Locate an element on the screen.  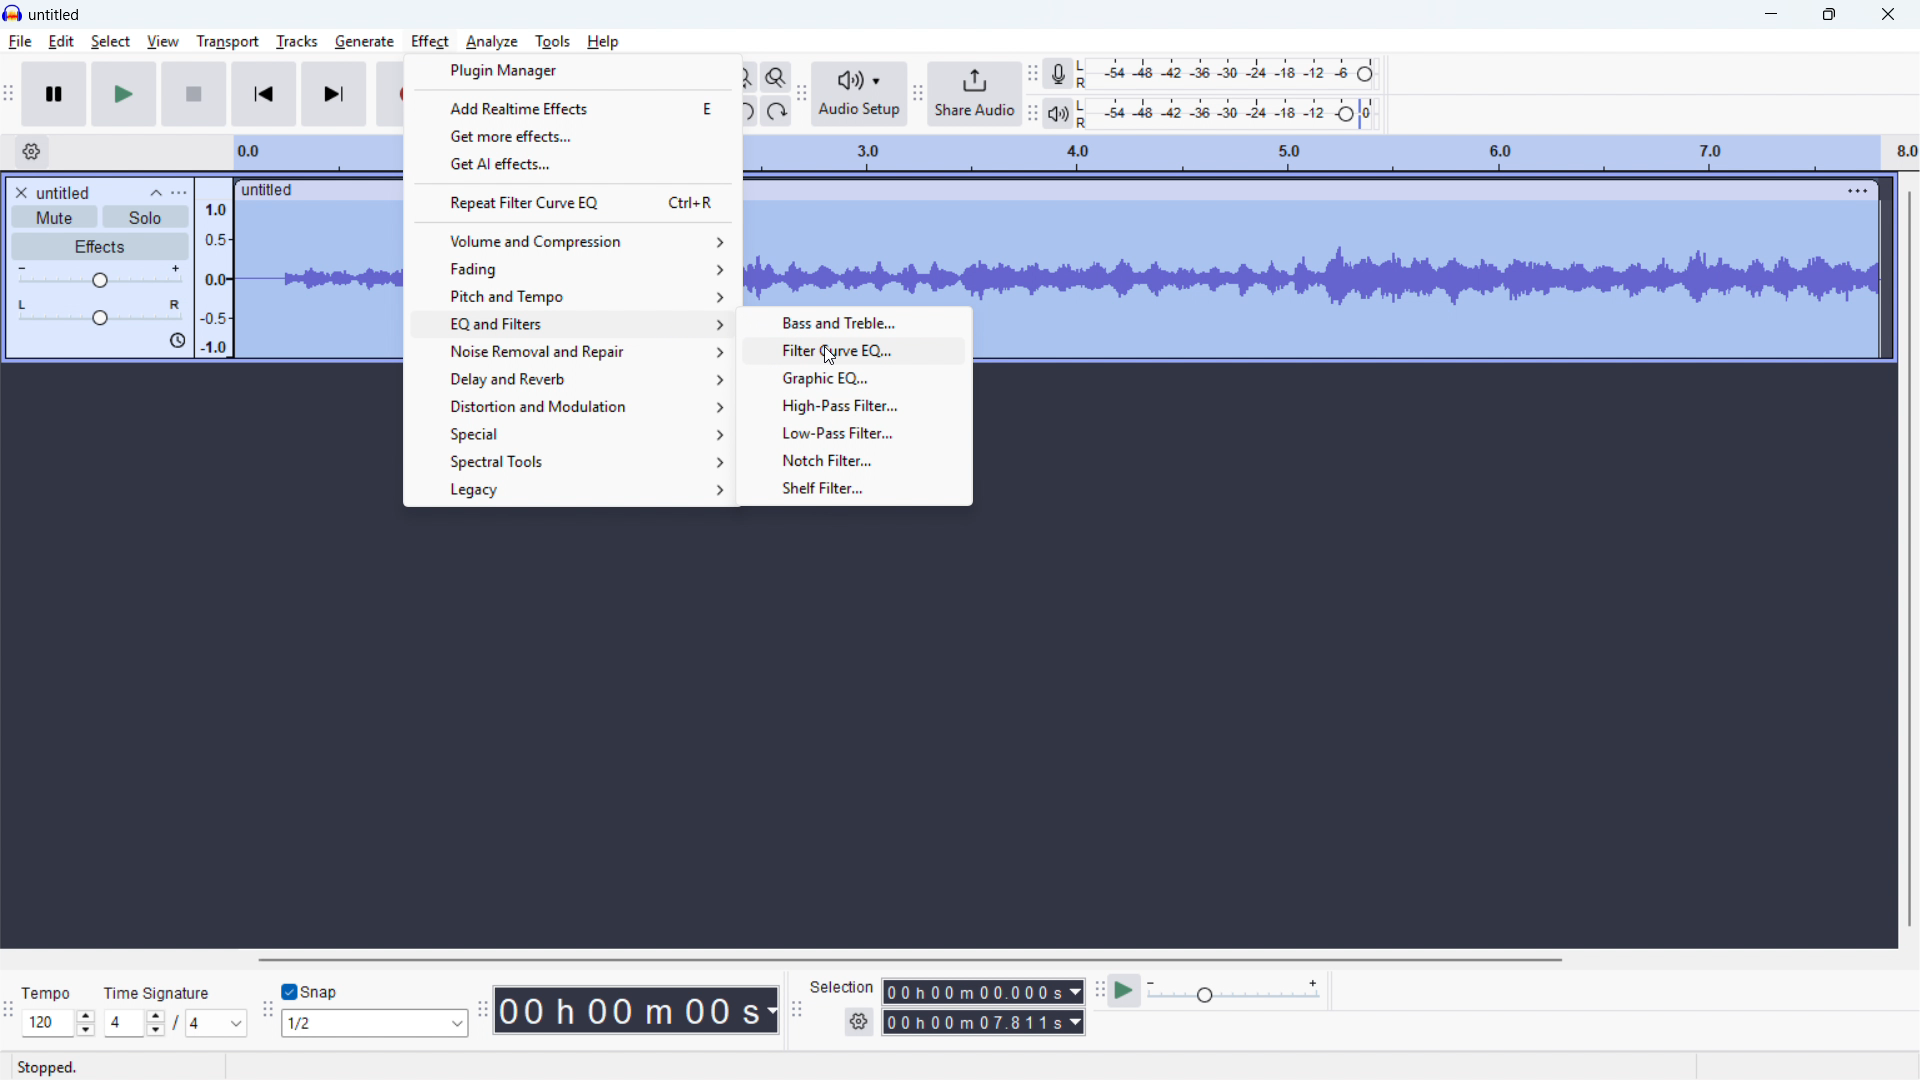
Noise removal and repair  is located at coordinates (570, 352).